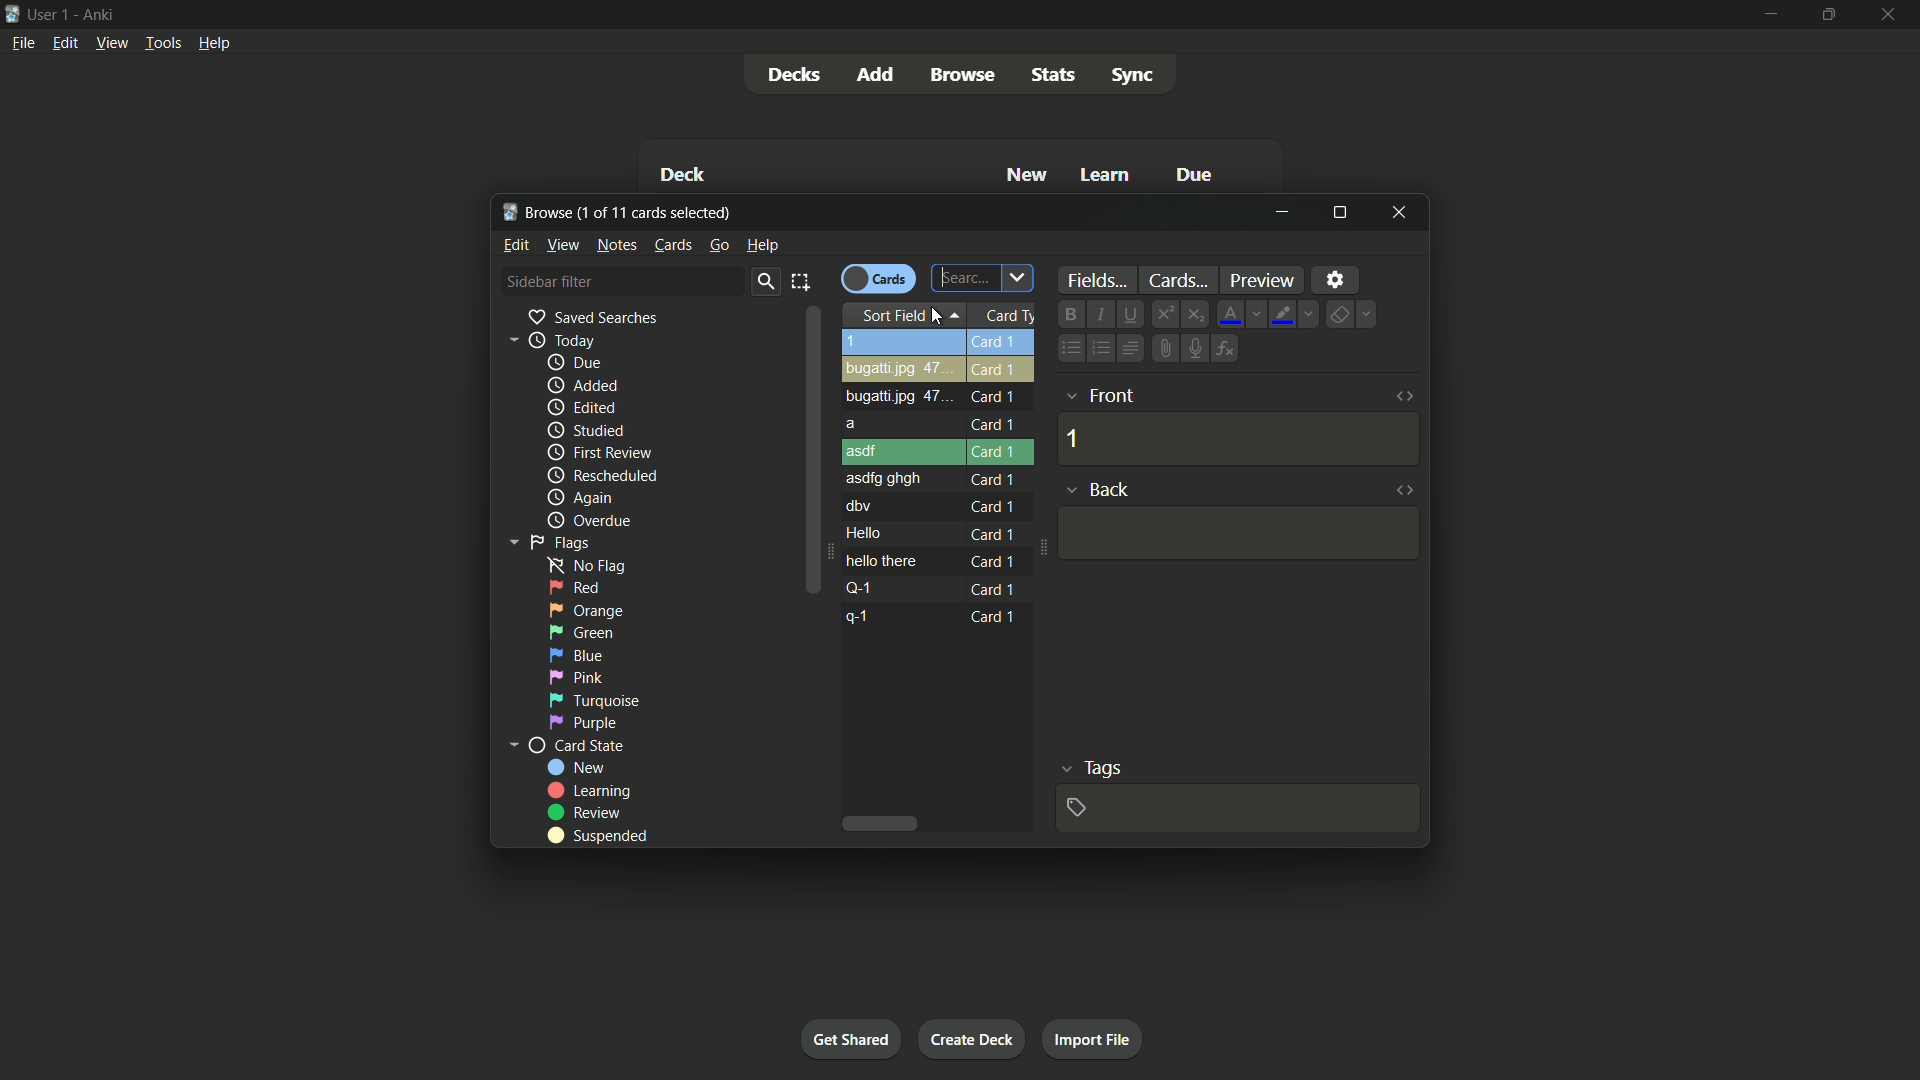 The width and height of the screenshot is (1920, 1080). What do you see at coordinates (562, 340) in the screenshot?
I see `today` at bounding box center [562, 340].